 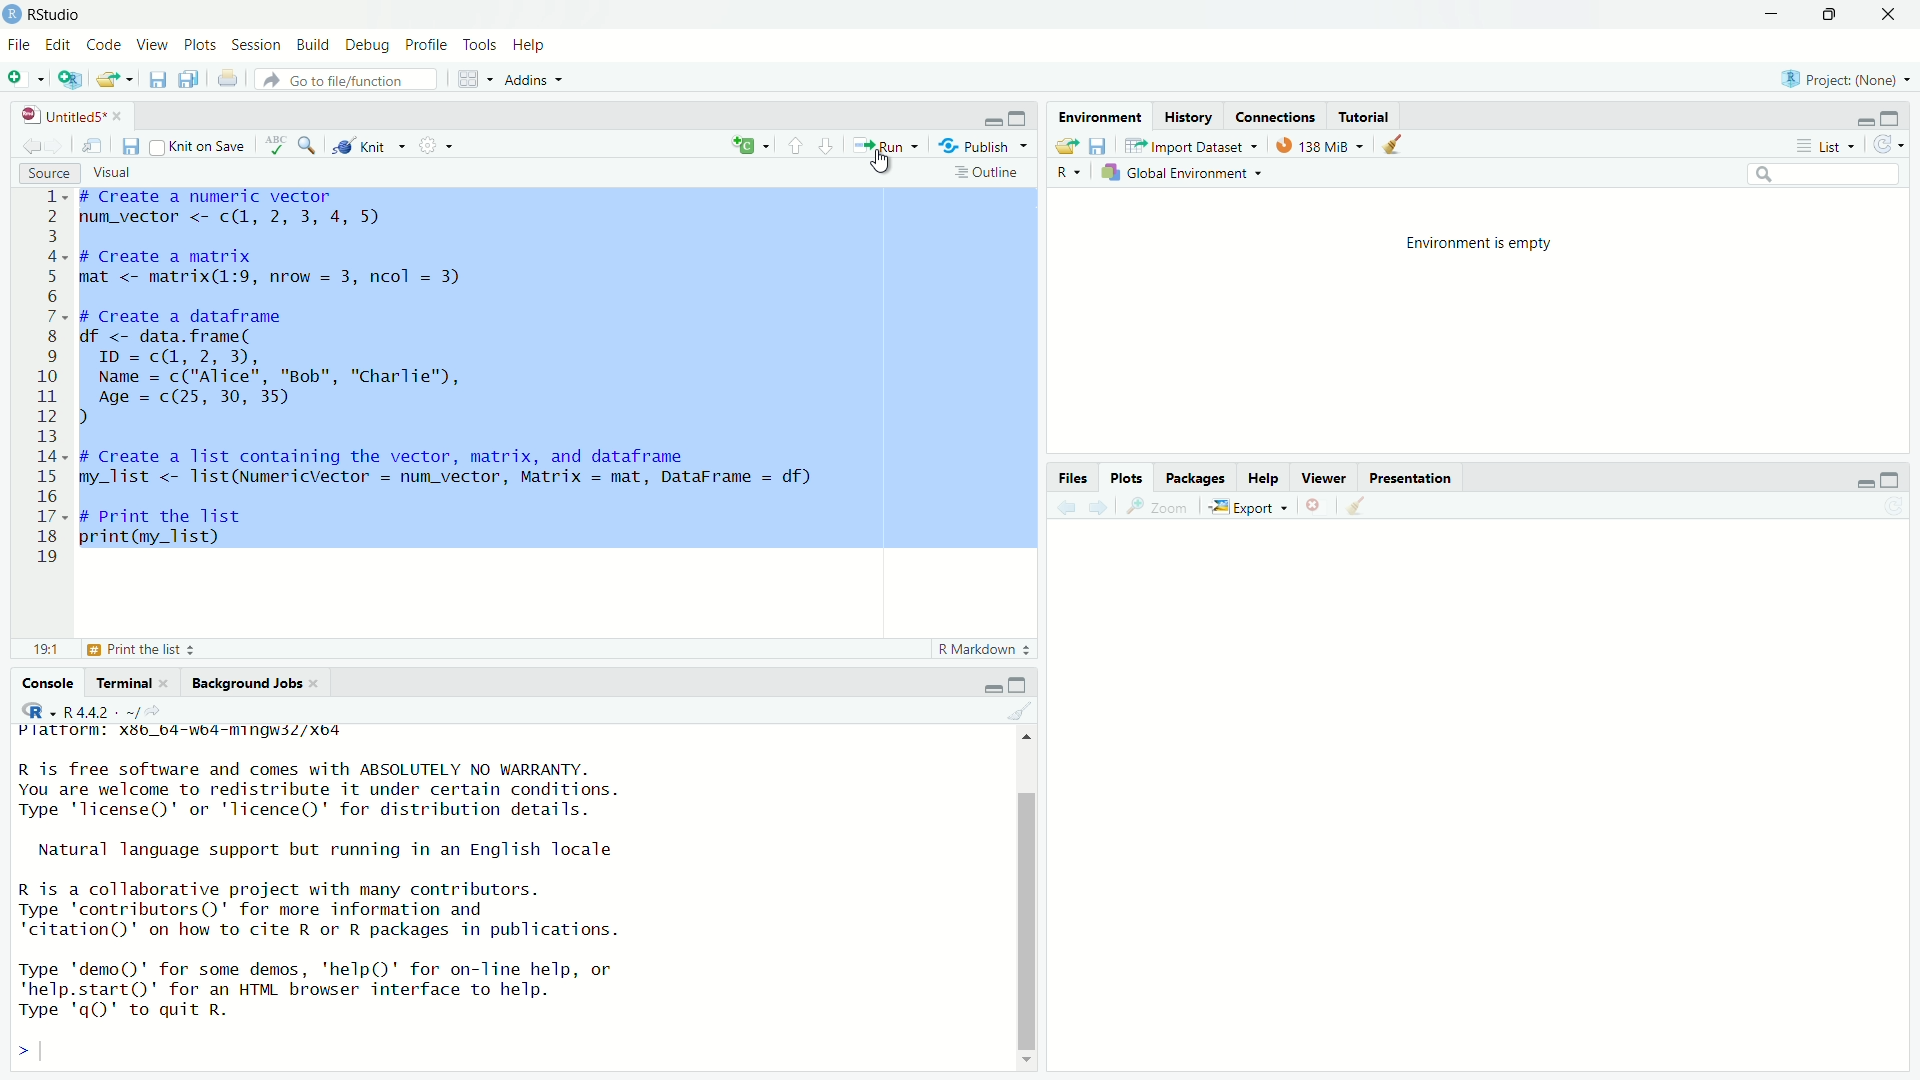 What do you see at coordinates (200, 46) in the screenshot?
I see `Plots` at bounding box center [200, 46].